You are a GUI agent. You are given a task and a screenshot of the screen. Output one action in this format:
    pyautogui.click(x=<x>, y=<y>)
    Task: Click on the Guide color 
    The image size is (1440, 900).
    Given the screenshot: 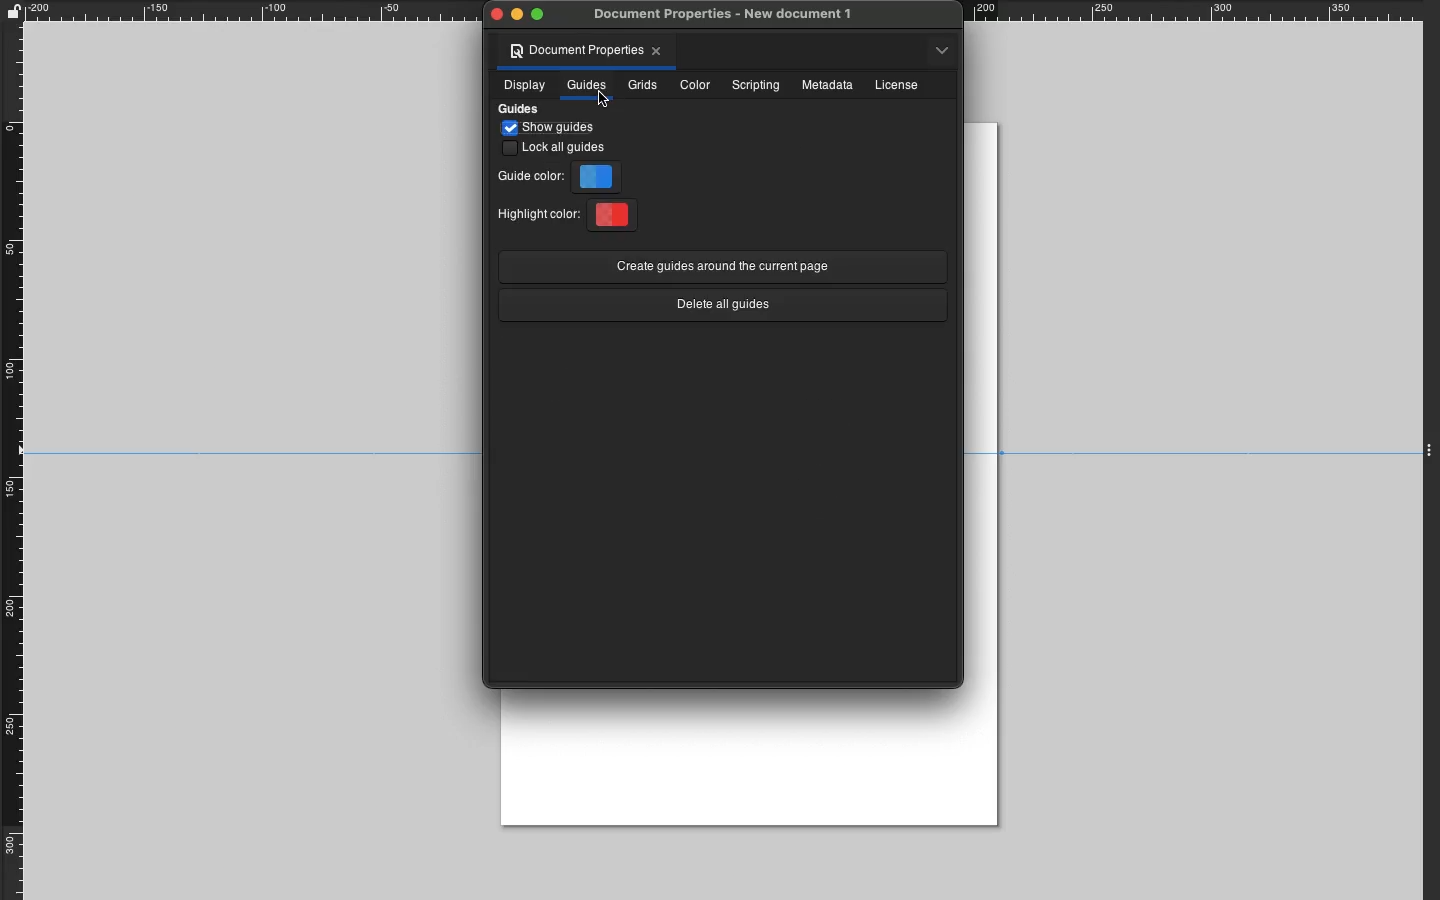 What is the action you would take?
    pyautogui.click(x=531, y=178)
    